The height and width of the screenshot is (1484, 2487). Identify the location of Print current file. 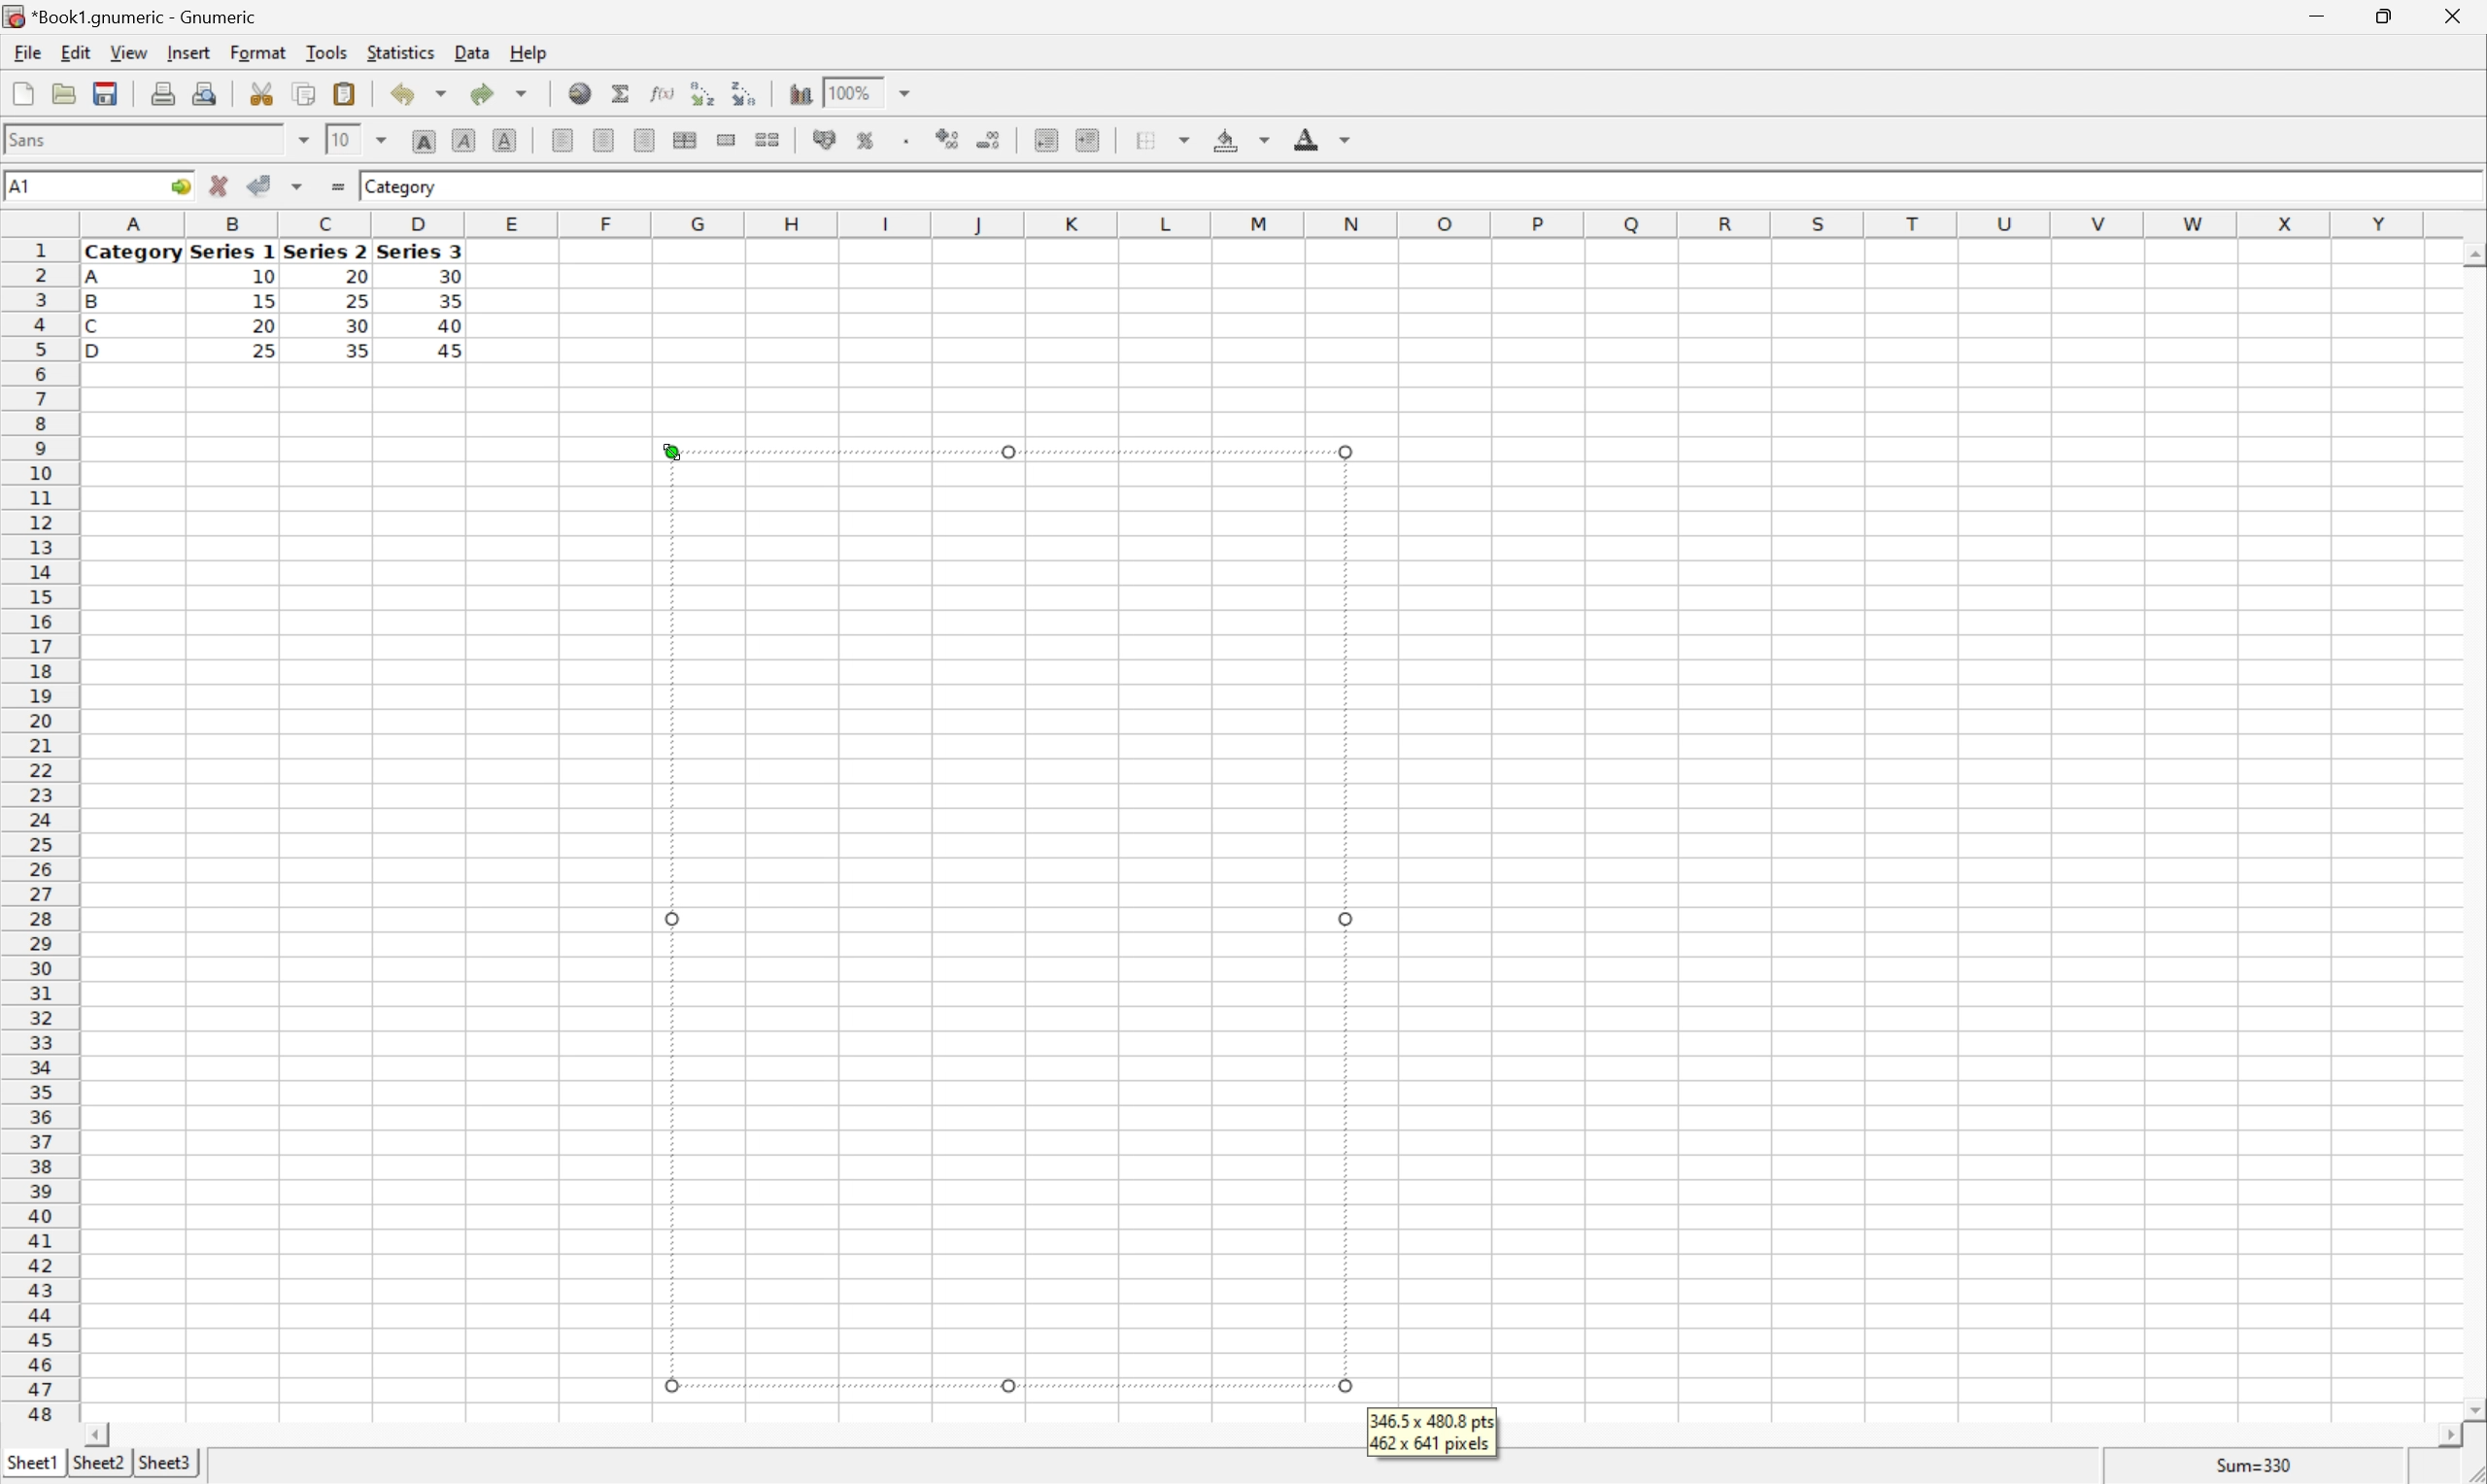
(163, 96).